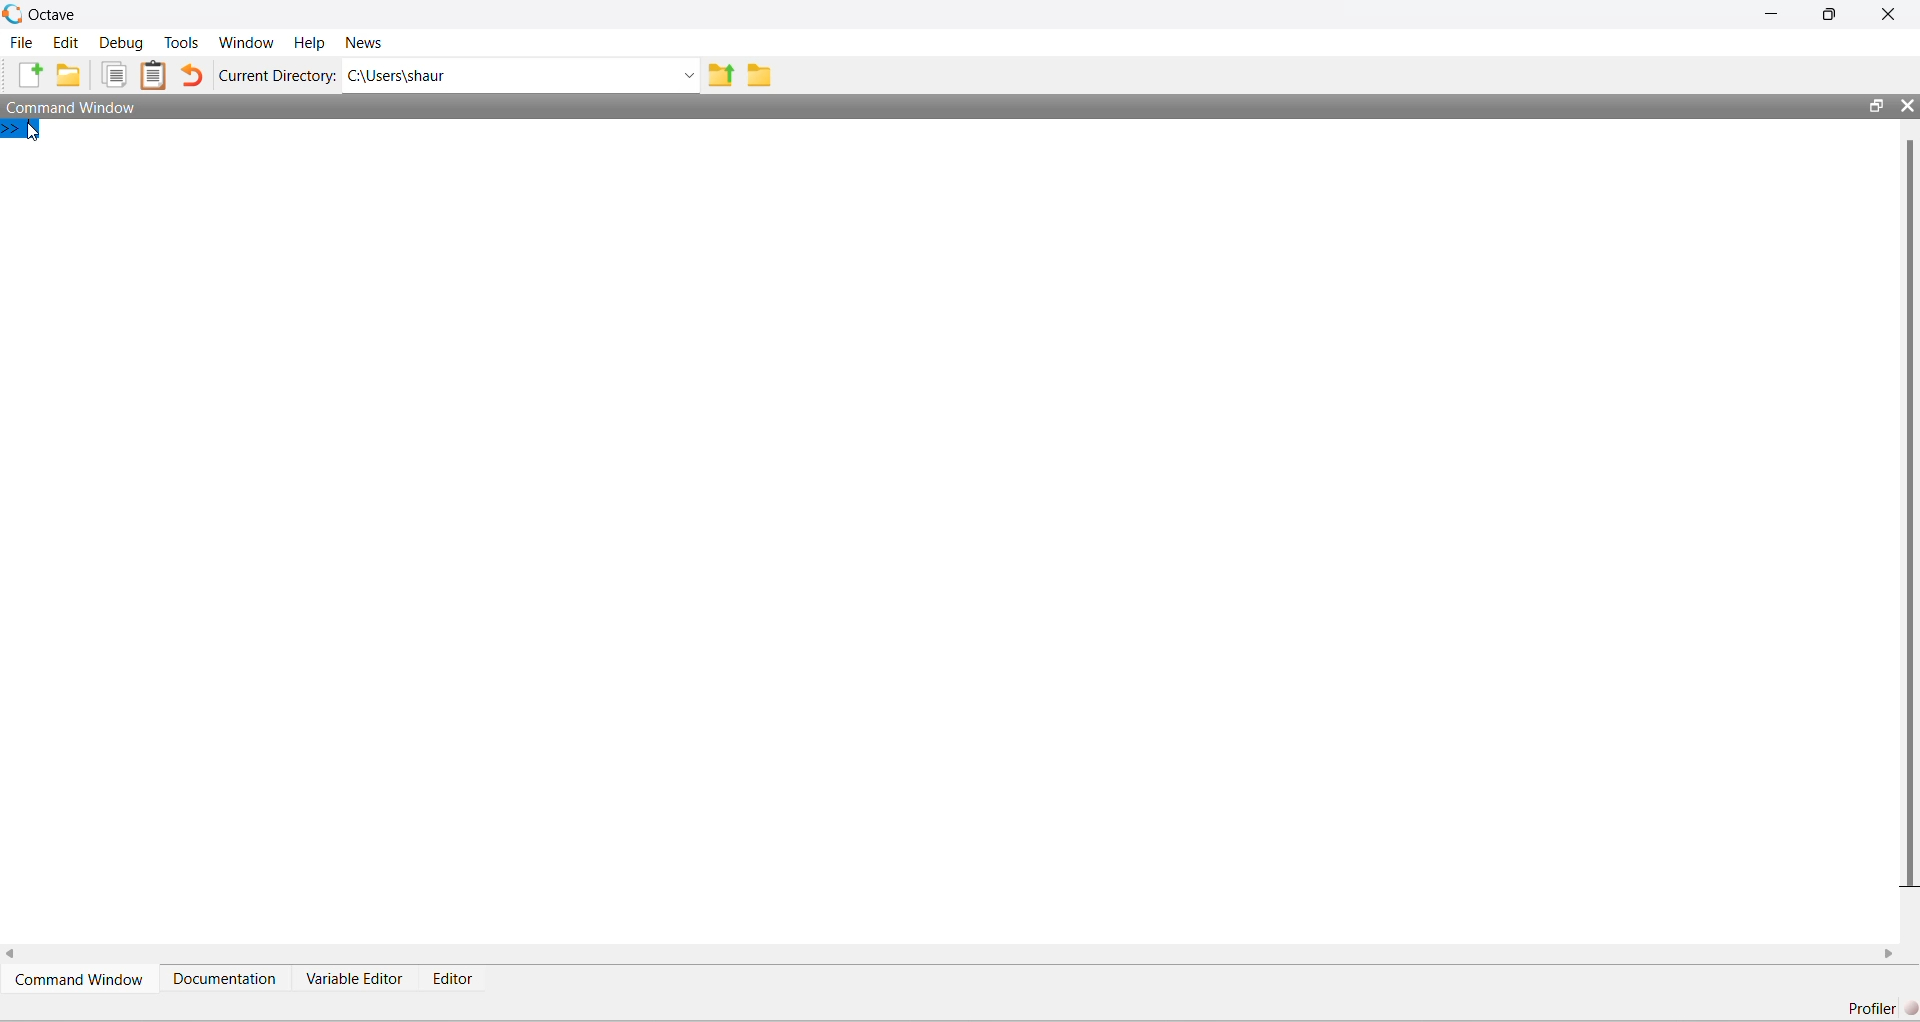  Describe the element at coordinates (686, 77) in the screenshot. I see `Dropdown` at that location.